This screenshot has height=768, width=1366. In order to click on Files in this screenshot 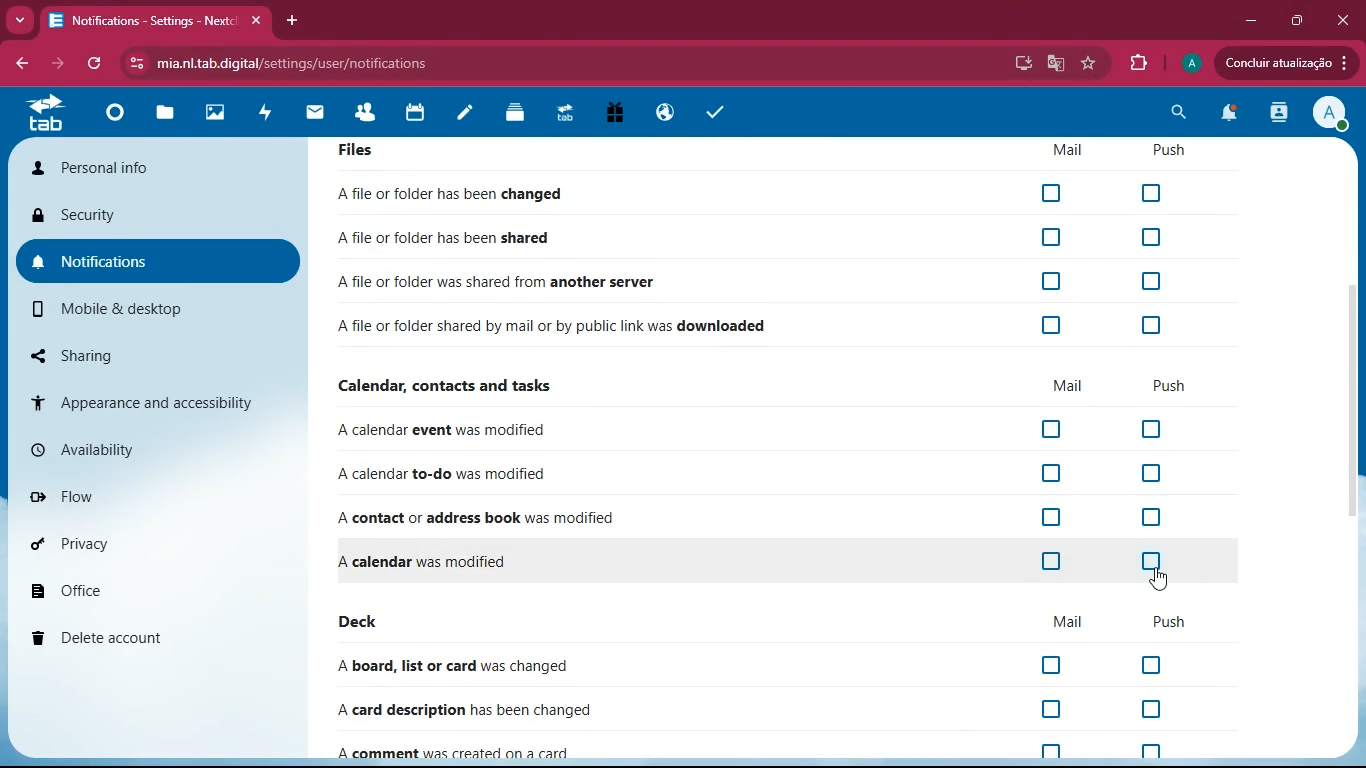, I will do `click(772, 154)`.